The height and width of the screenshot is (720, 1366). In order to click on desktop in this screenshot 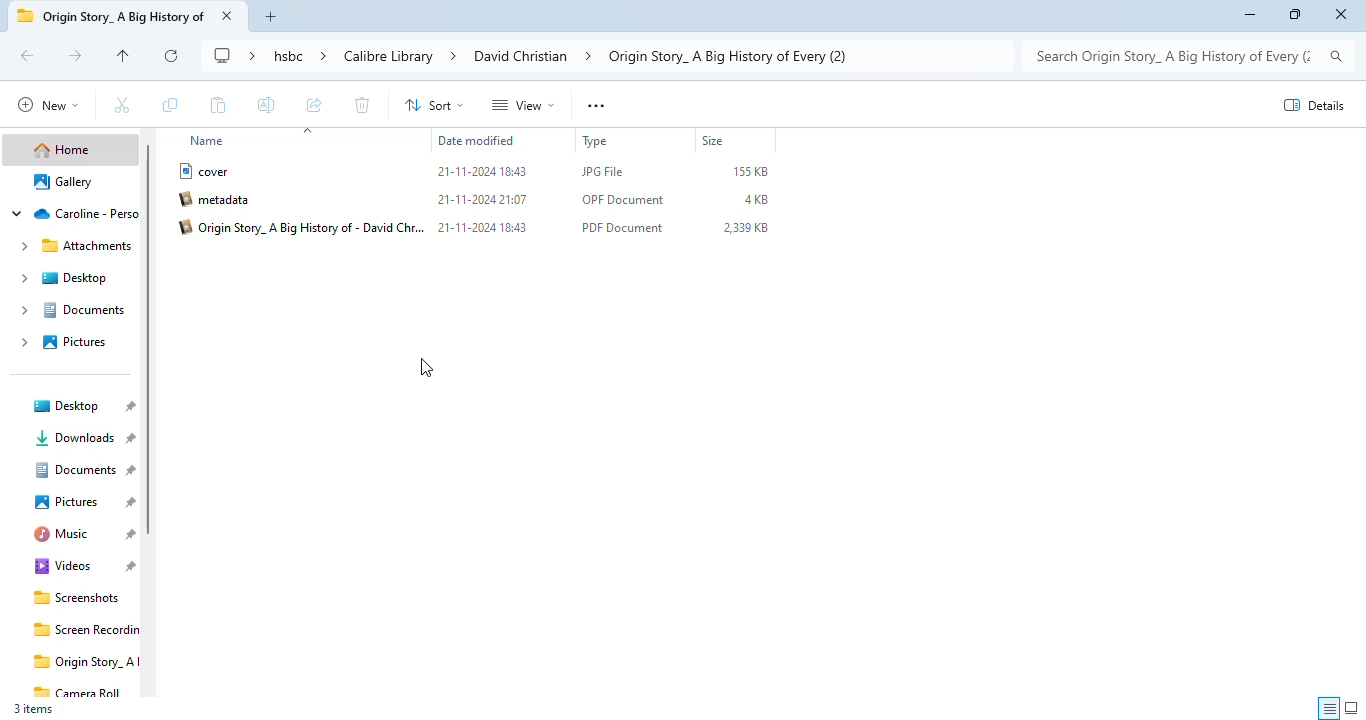, I will do `click(64, 279)`.